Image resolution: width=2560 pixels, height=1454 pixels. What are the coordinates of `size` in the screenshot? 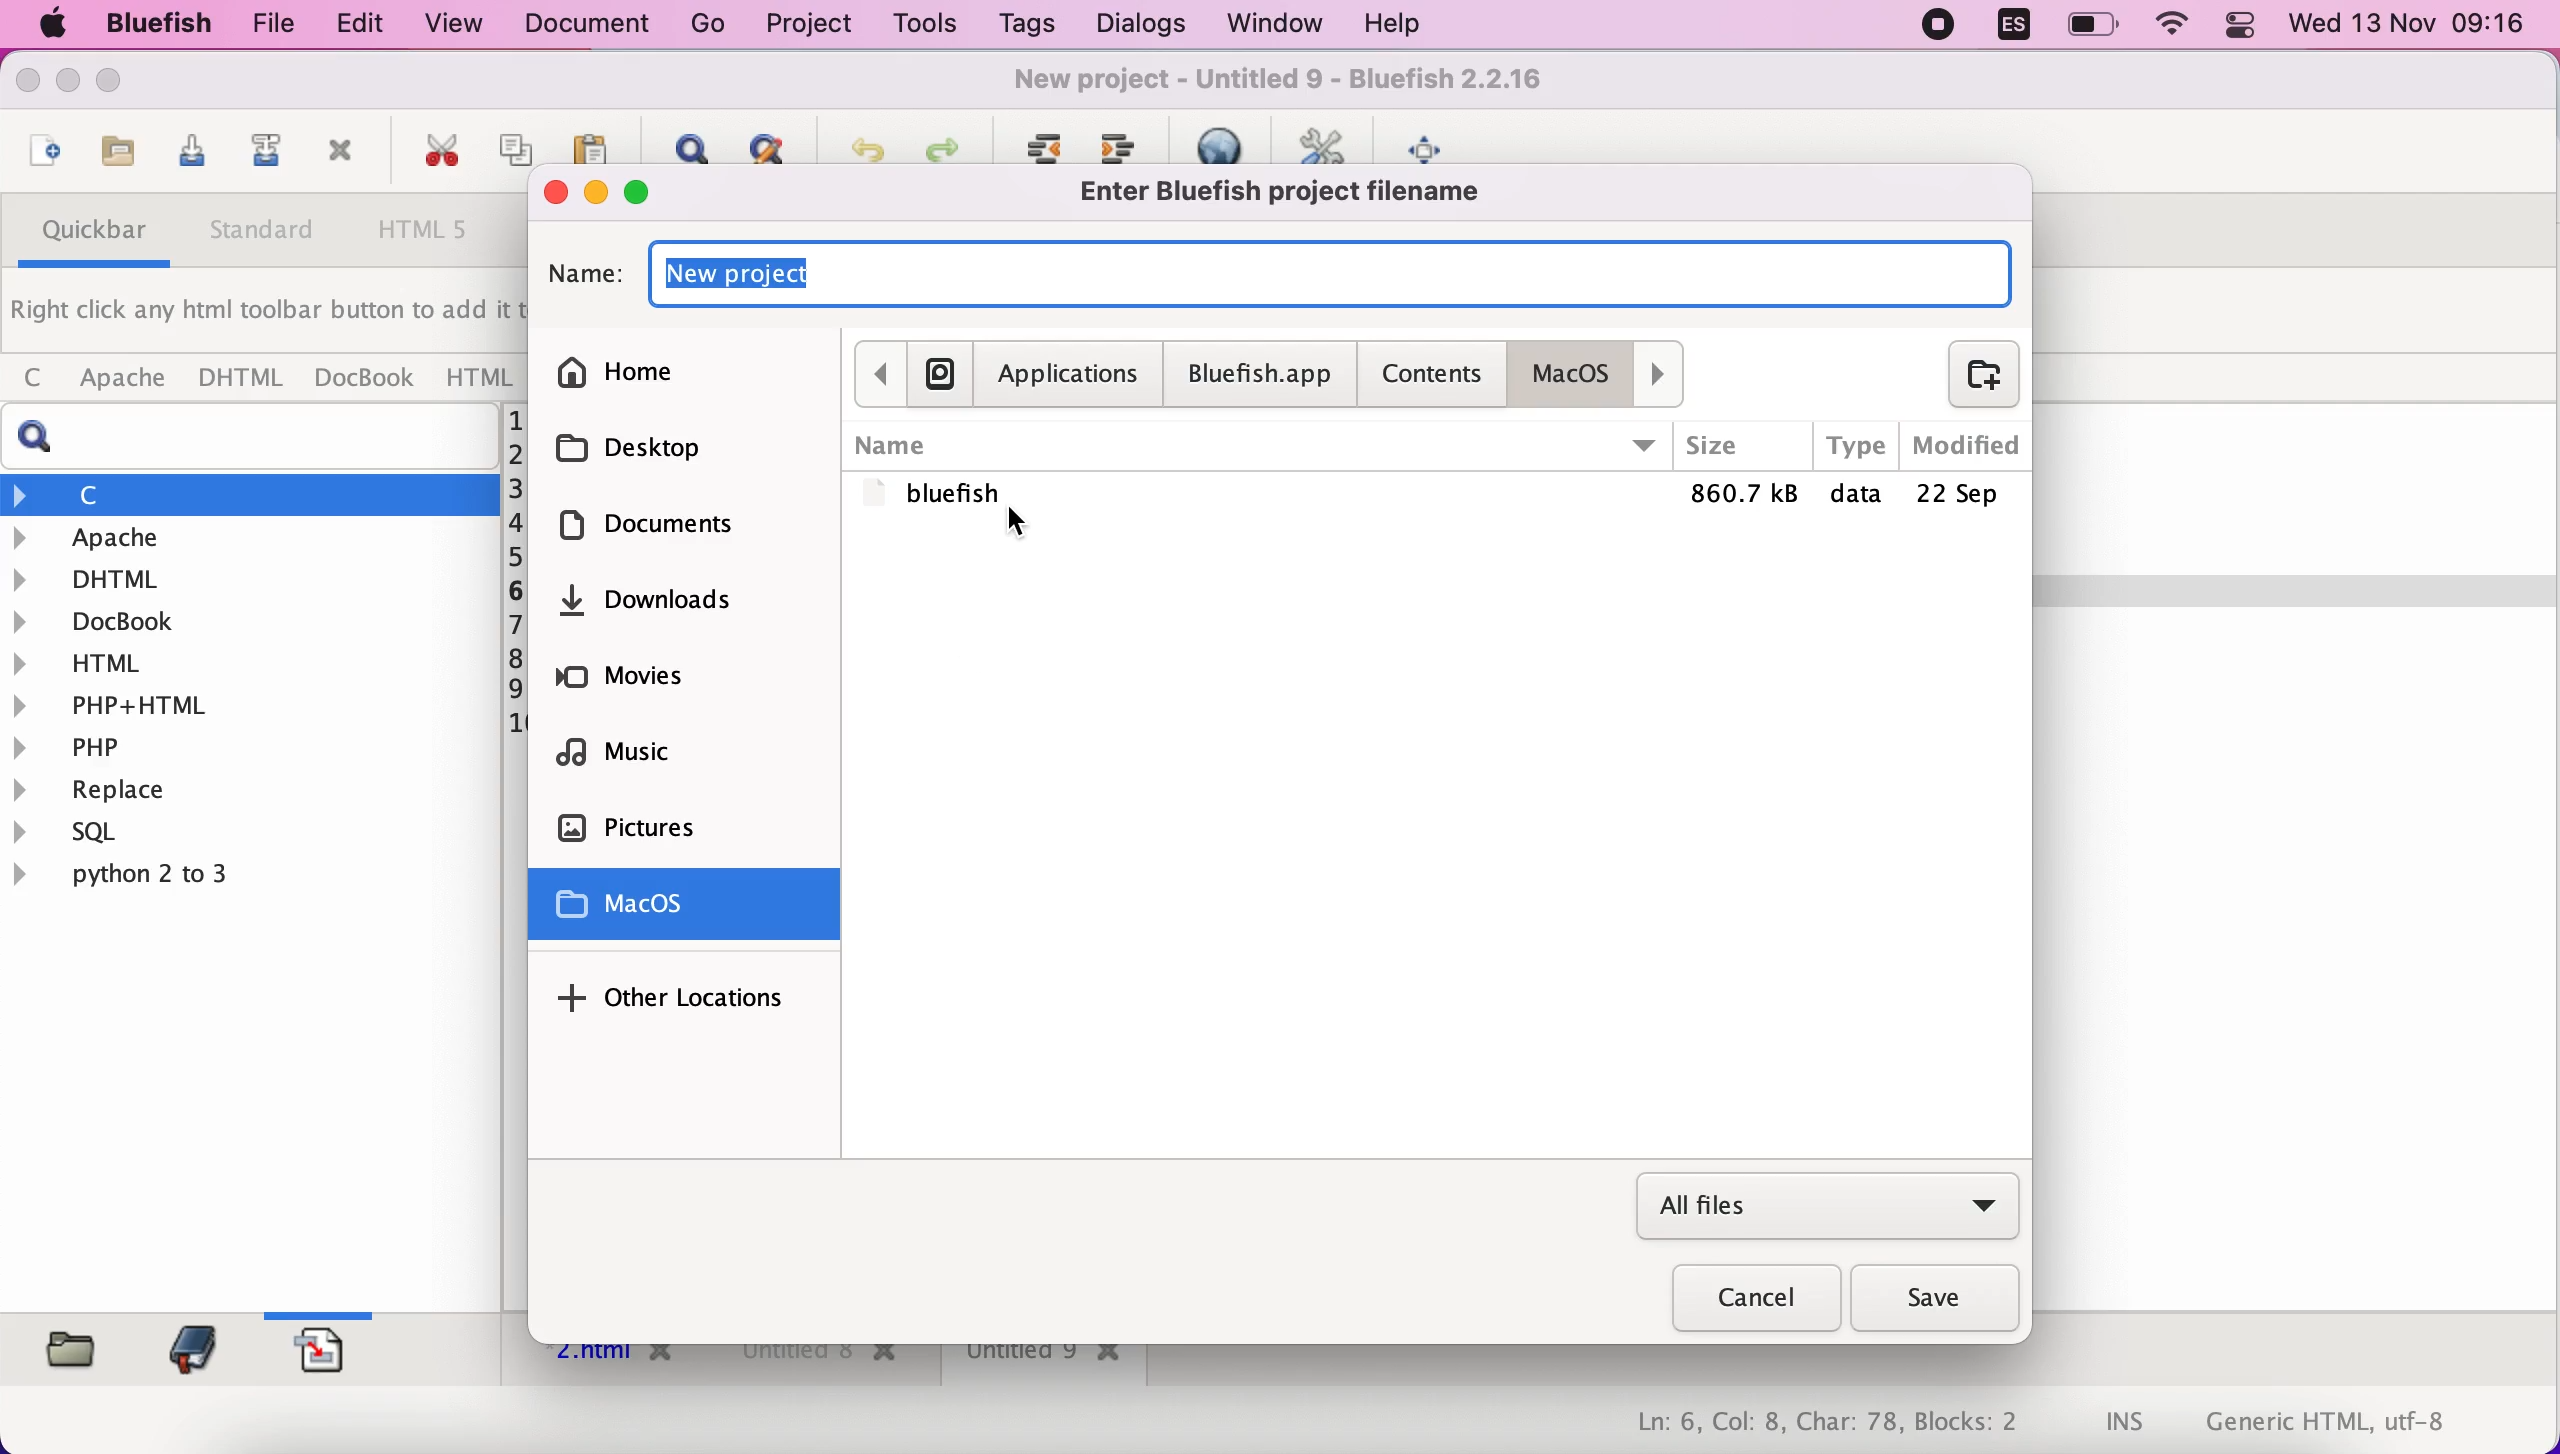 It's located at (1742, 448).